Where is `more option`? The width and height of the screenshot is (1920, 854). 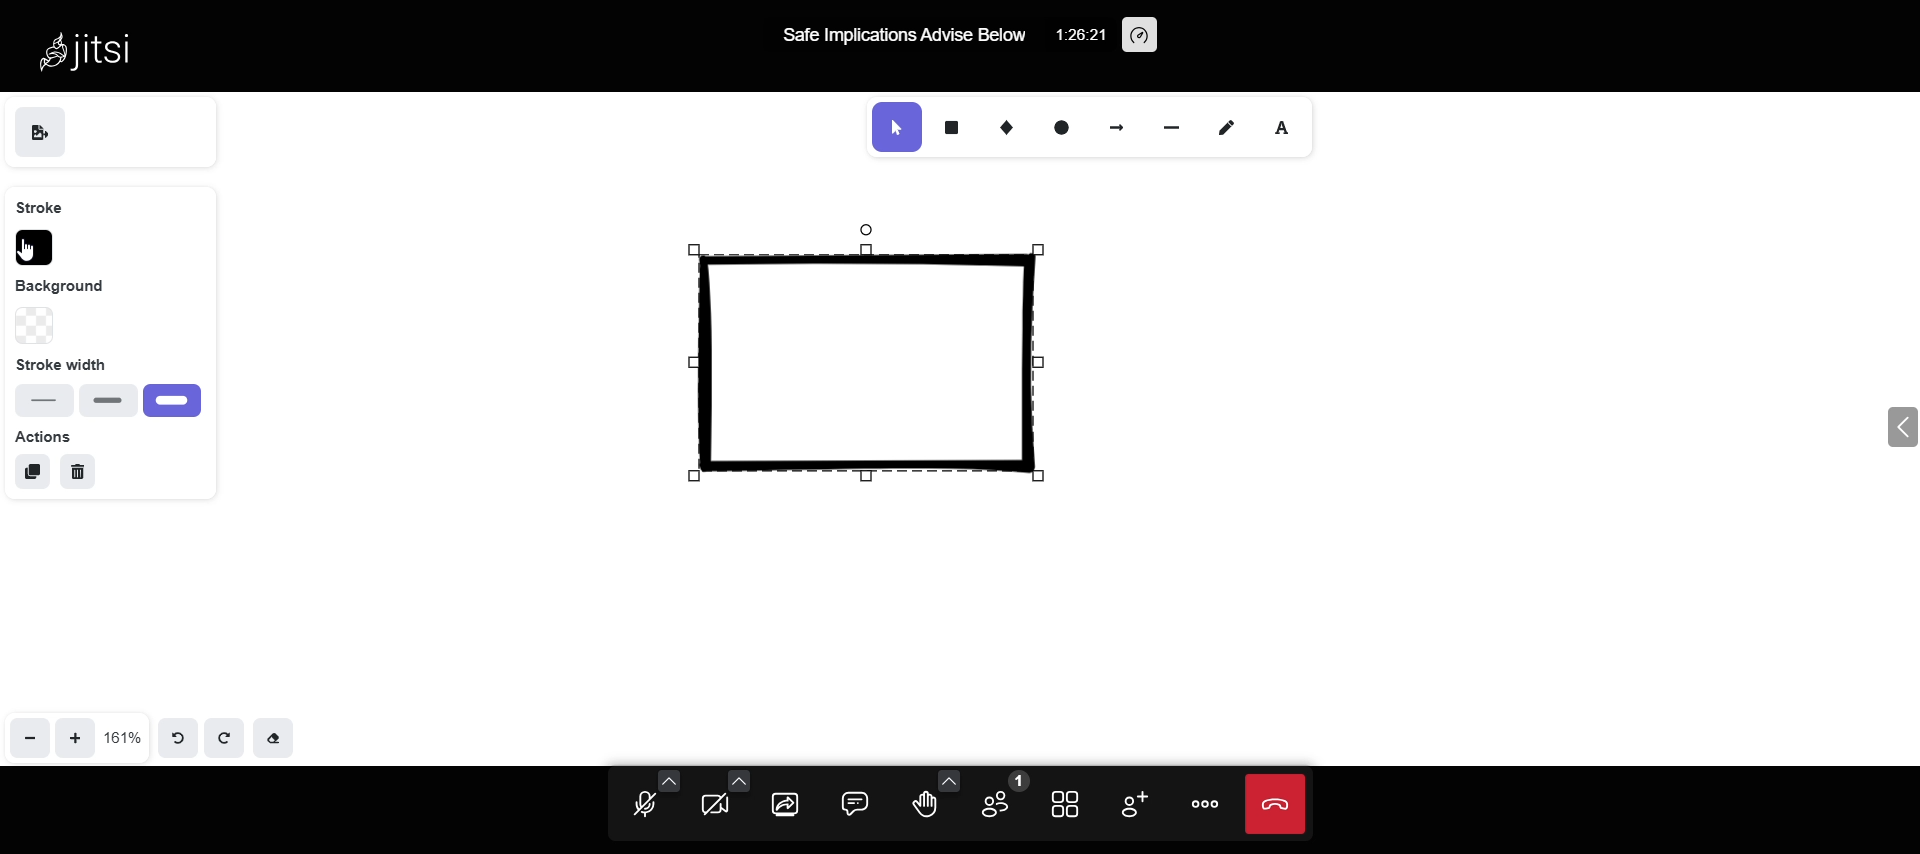
more option is located at coordinates (1204, 800).